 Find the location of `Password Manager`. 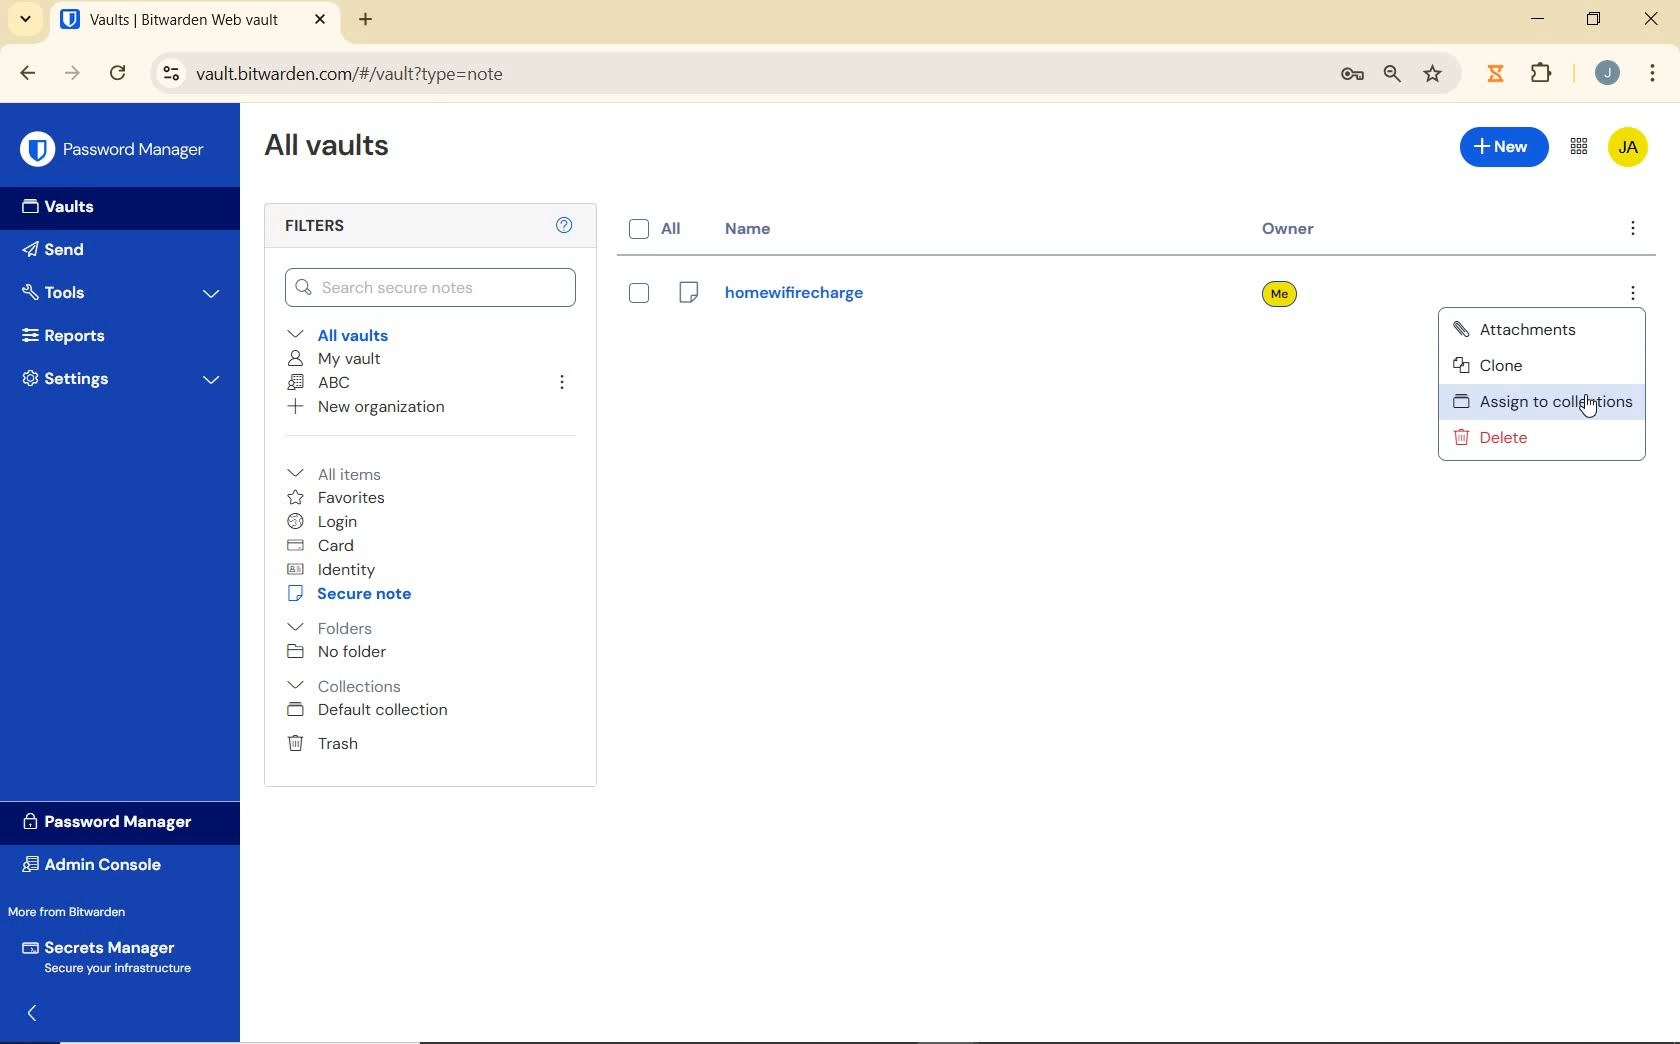

Password Manager is located at coordinates (117, 823).